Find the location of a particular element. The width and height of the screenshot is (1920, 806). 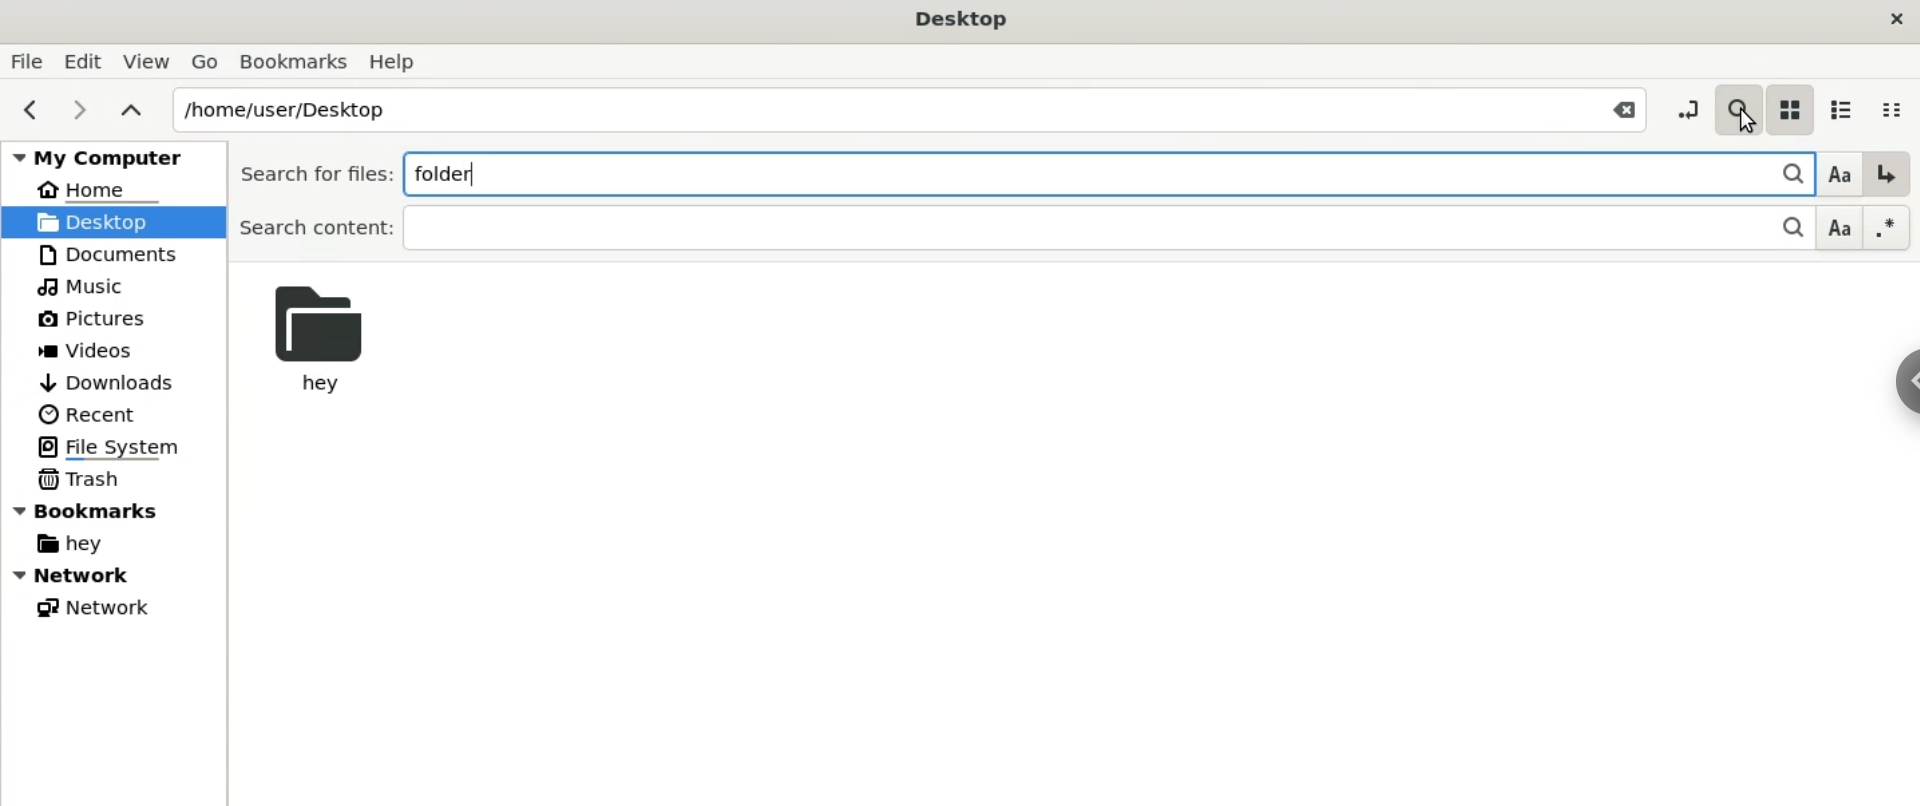

Go is located at coordinates (202, 59).